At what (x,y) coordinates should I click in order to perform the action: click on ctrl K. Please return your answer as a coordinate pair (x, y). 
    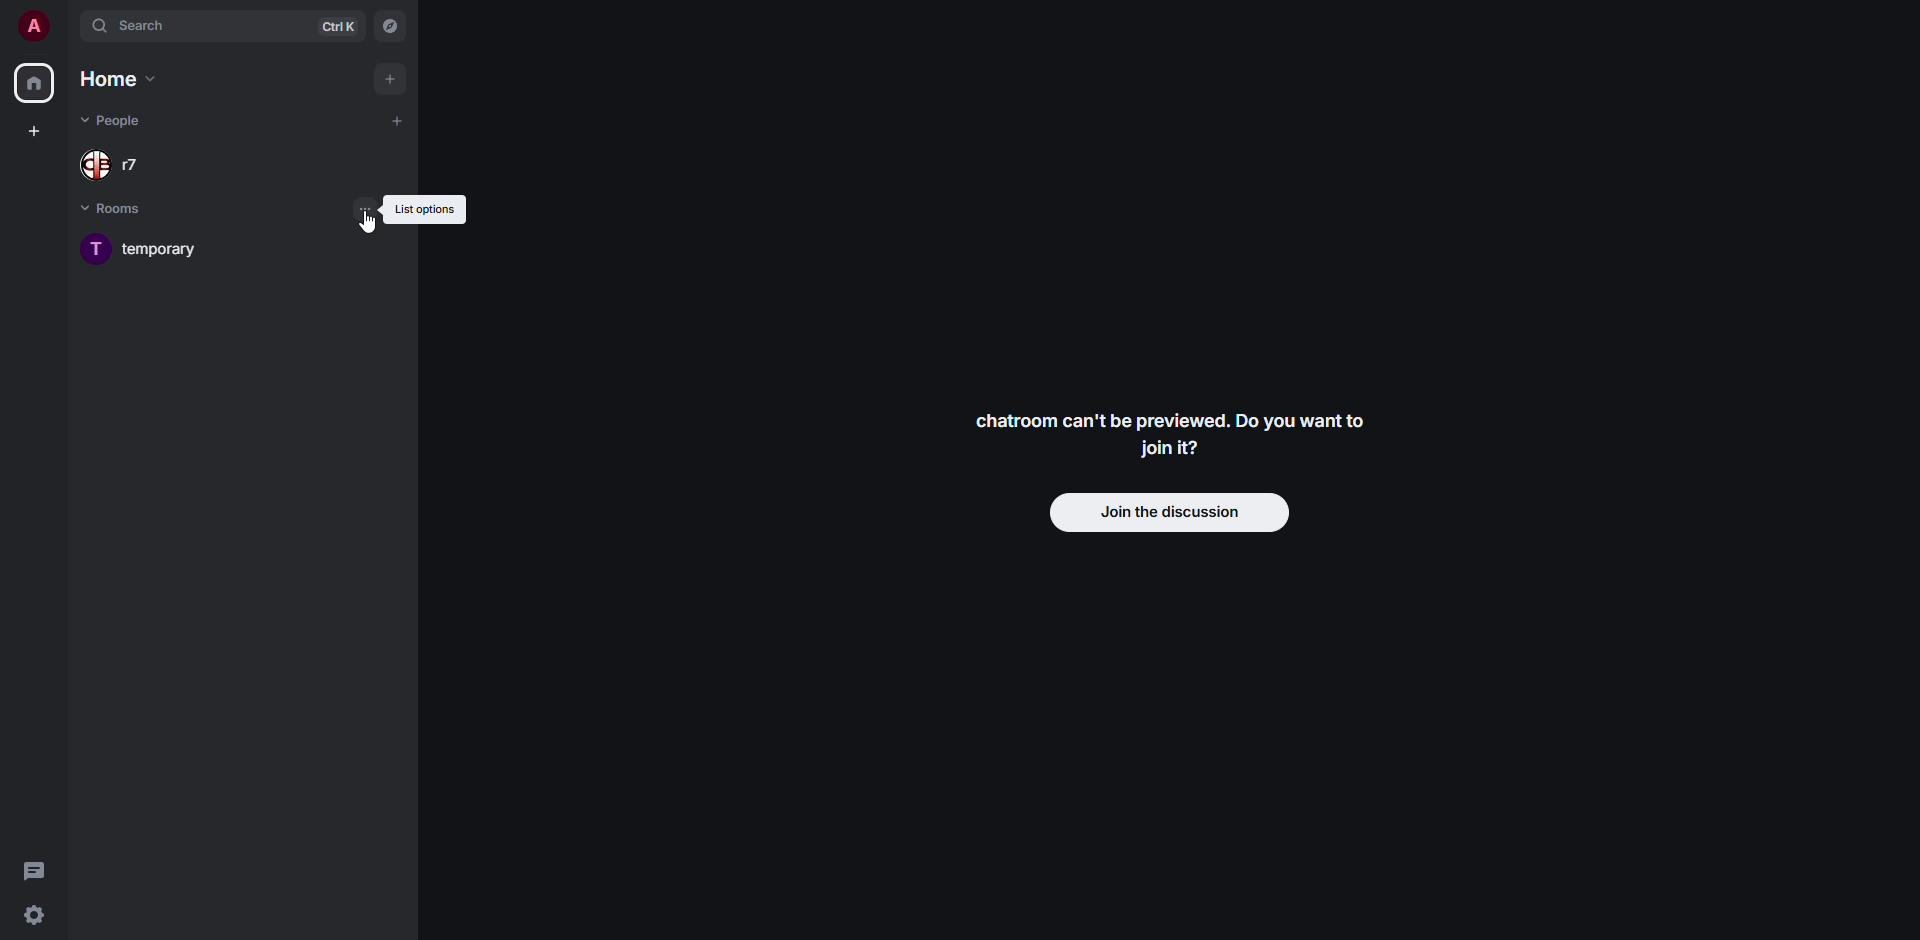
    Looking at the image, I should click on (339, 26).